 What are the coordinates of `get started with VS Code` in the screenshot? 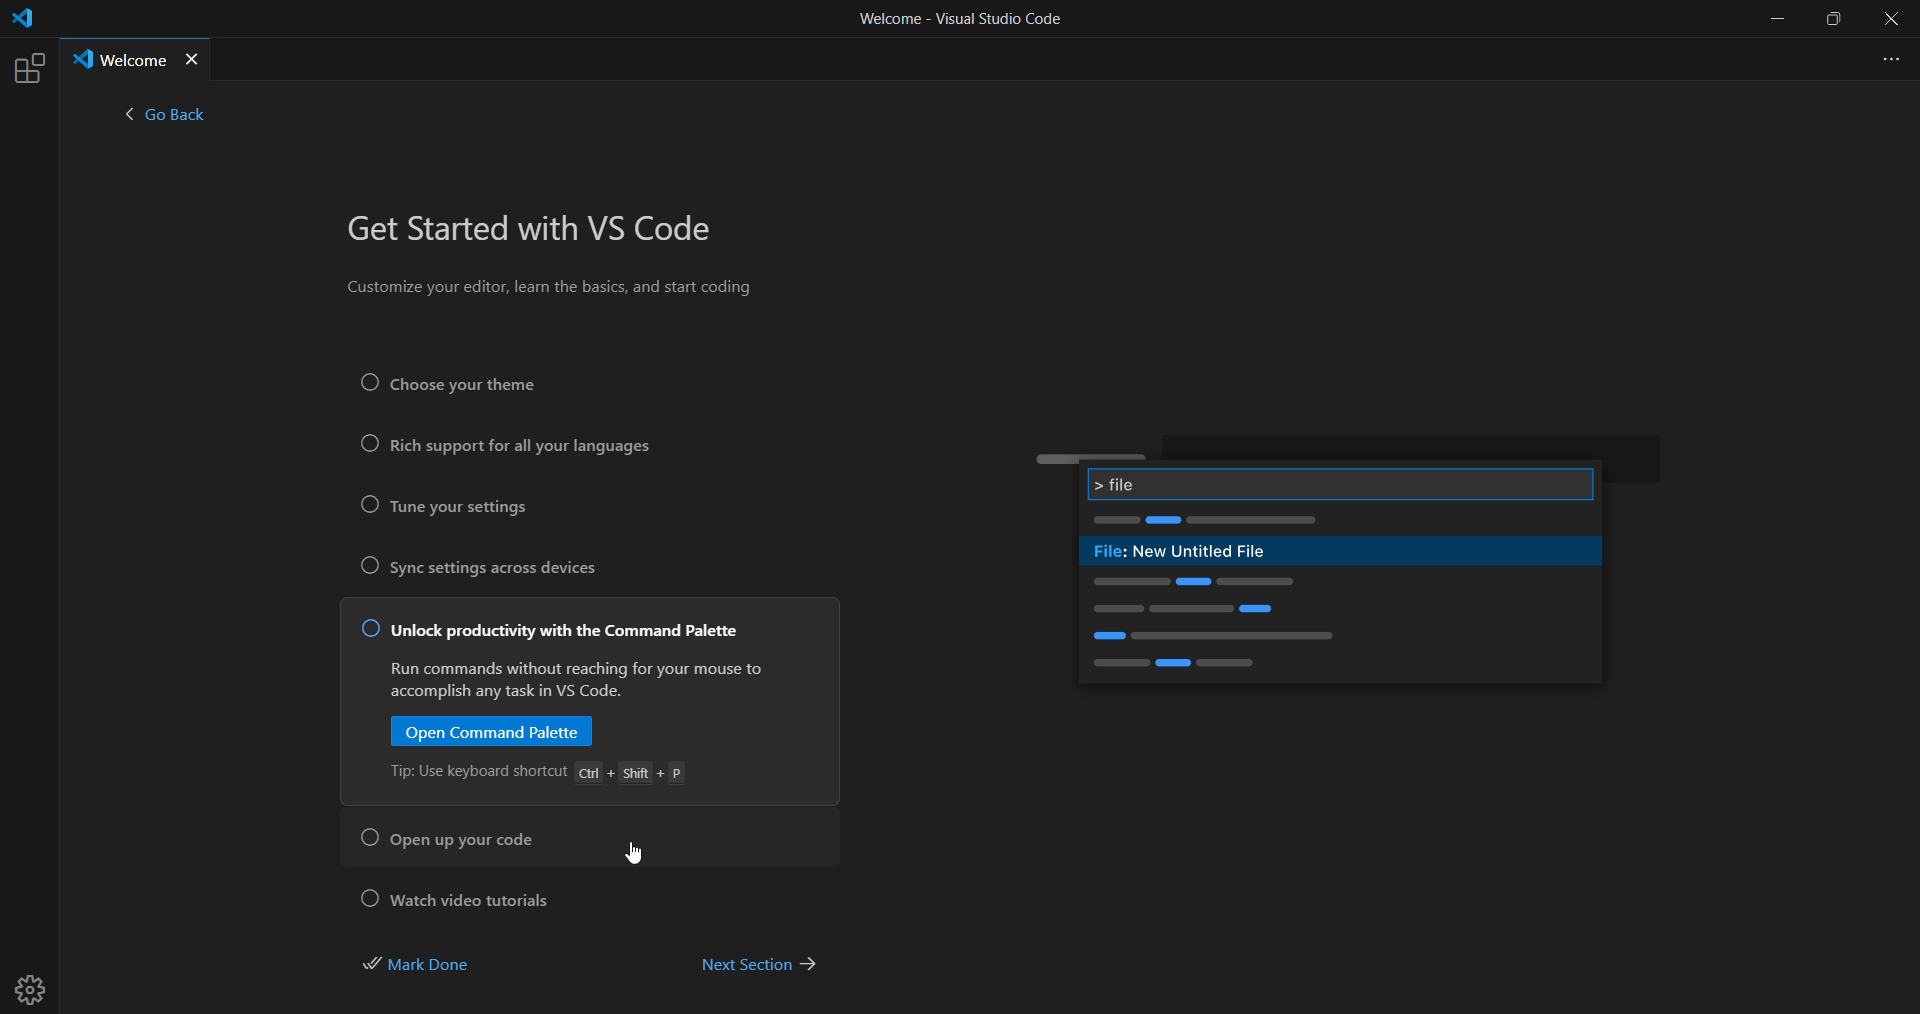 It's located at (539, 231).